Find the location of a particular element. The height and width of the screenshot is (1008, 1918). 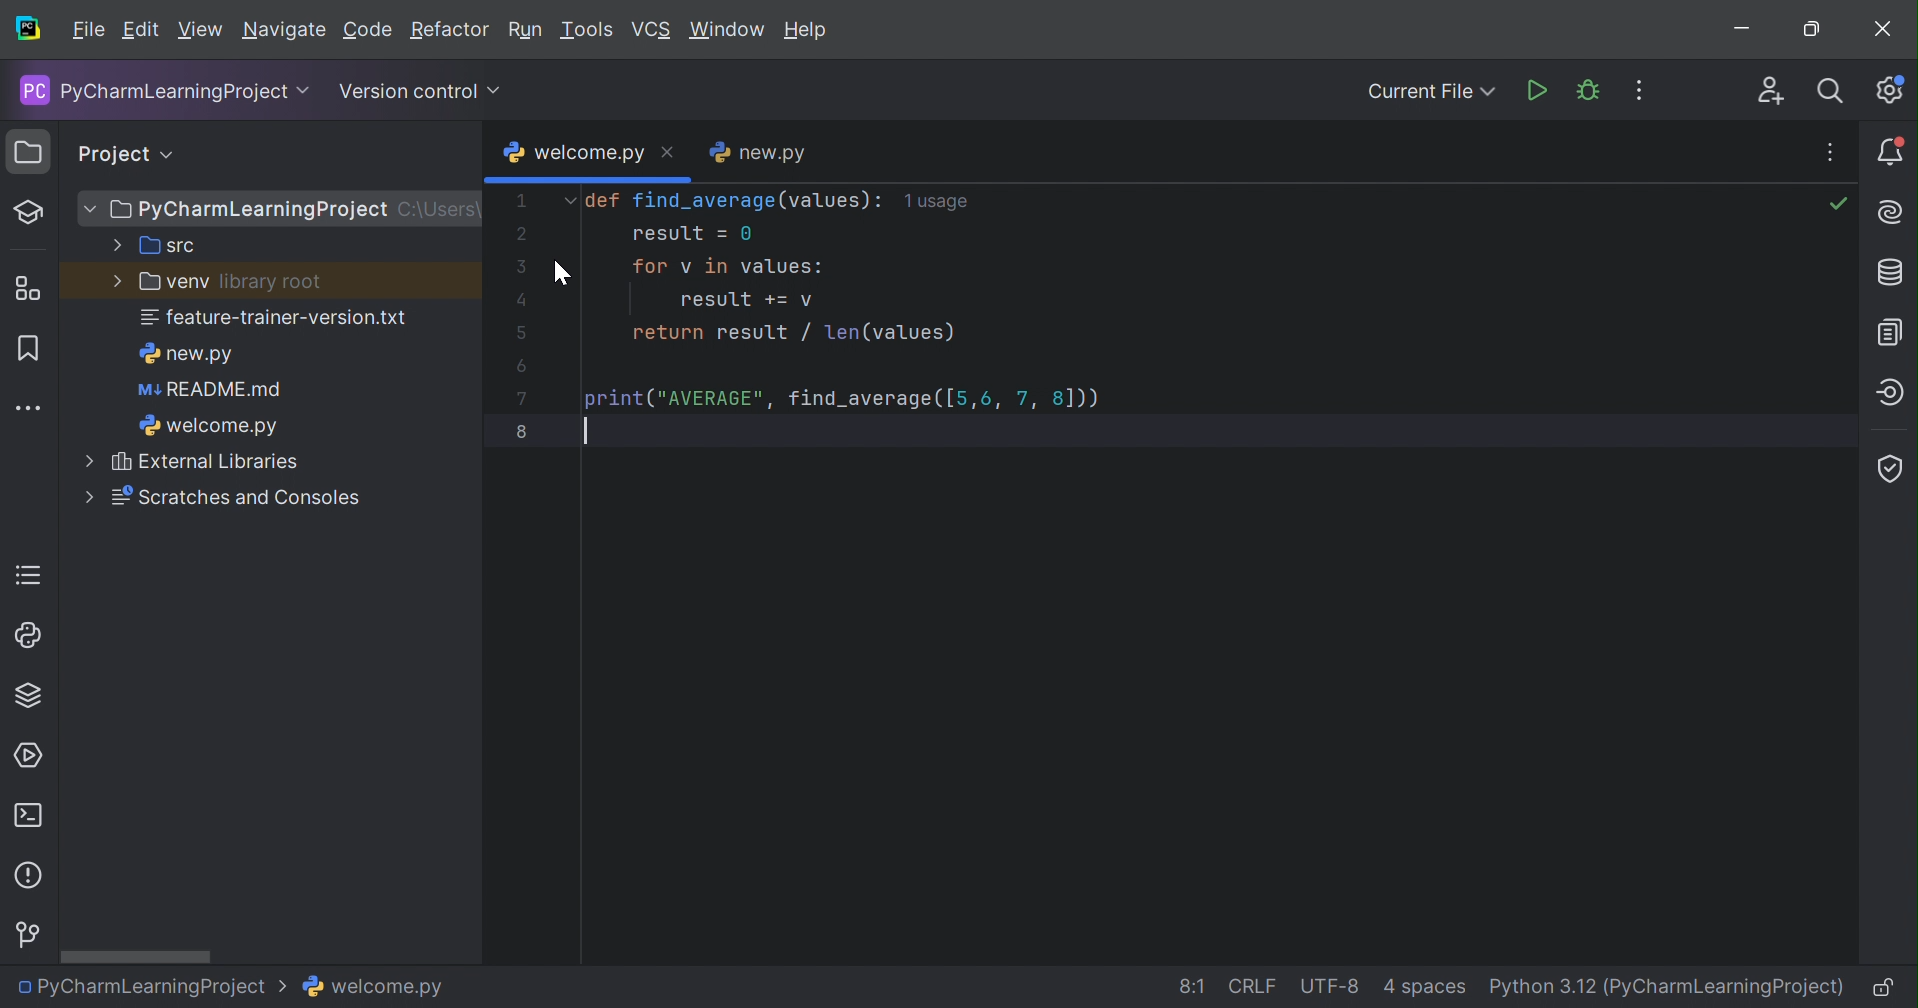

AI Assistant is located at coordinates (1889, 212).